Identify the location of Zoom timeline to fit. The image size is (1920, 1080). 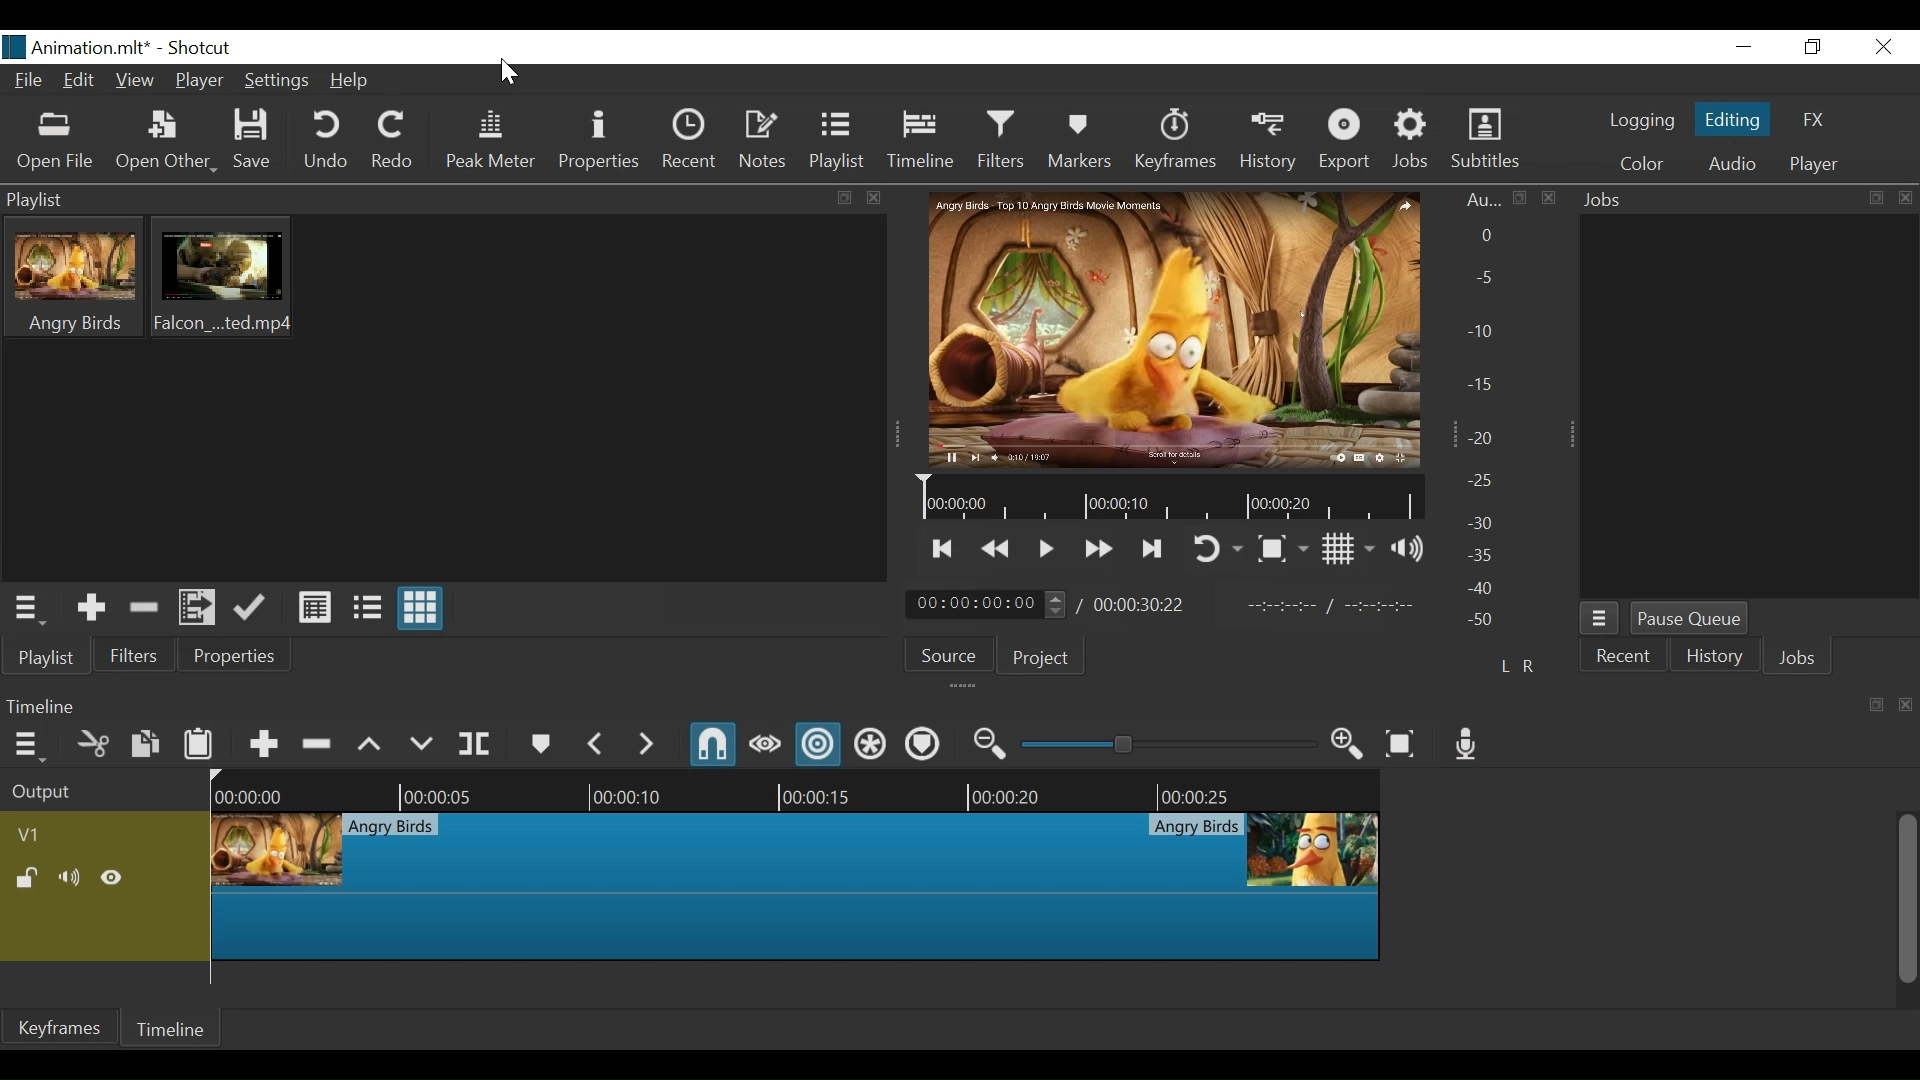
(1403, 743).